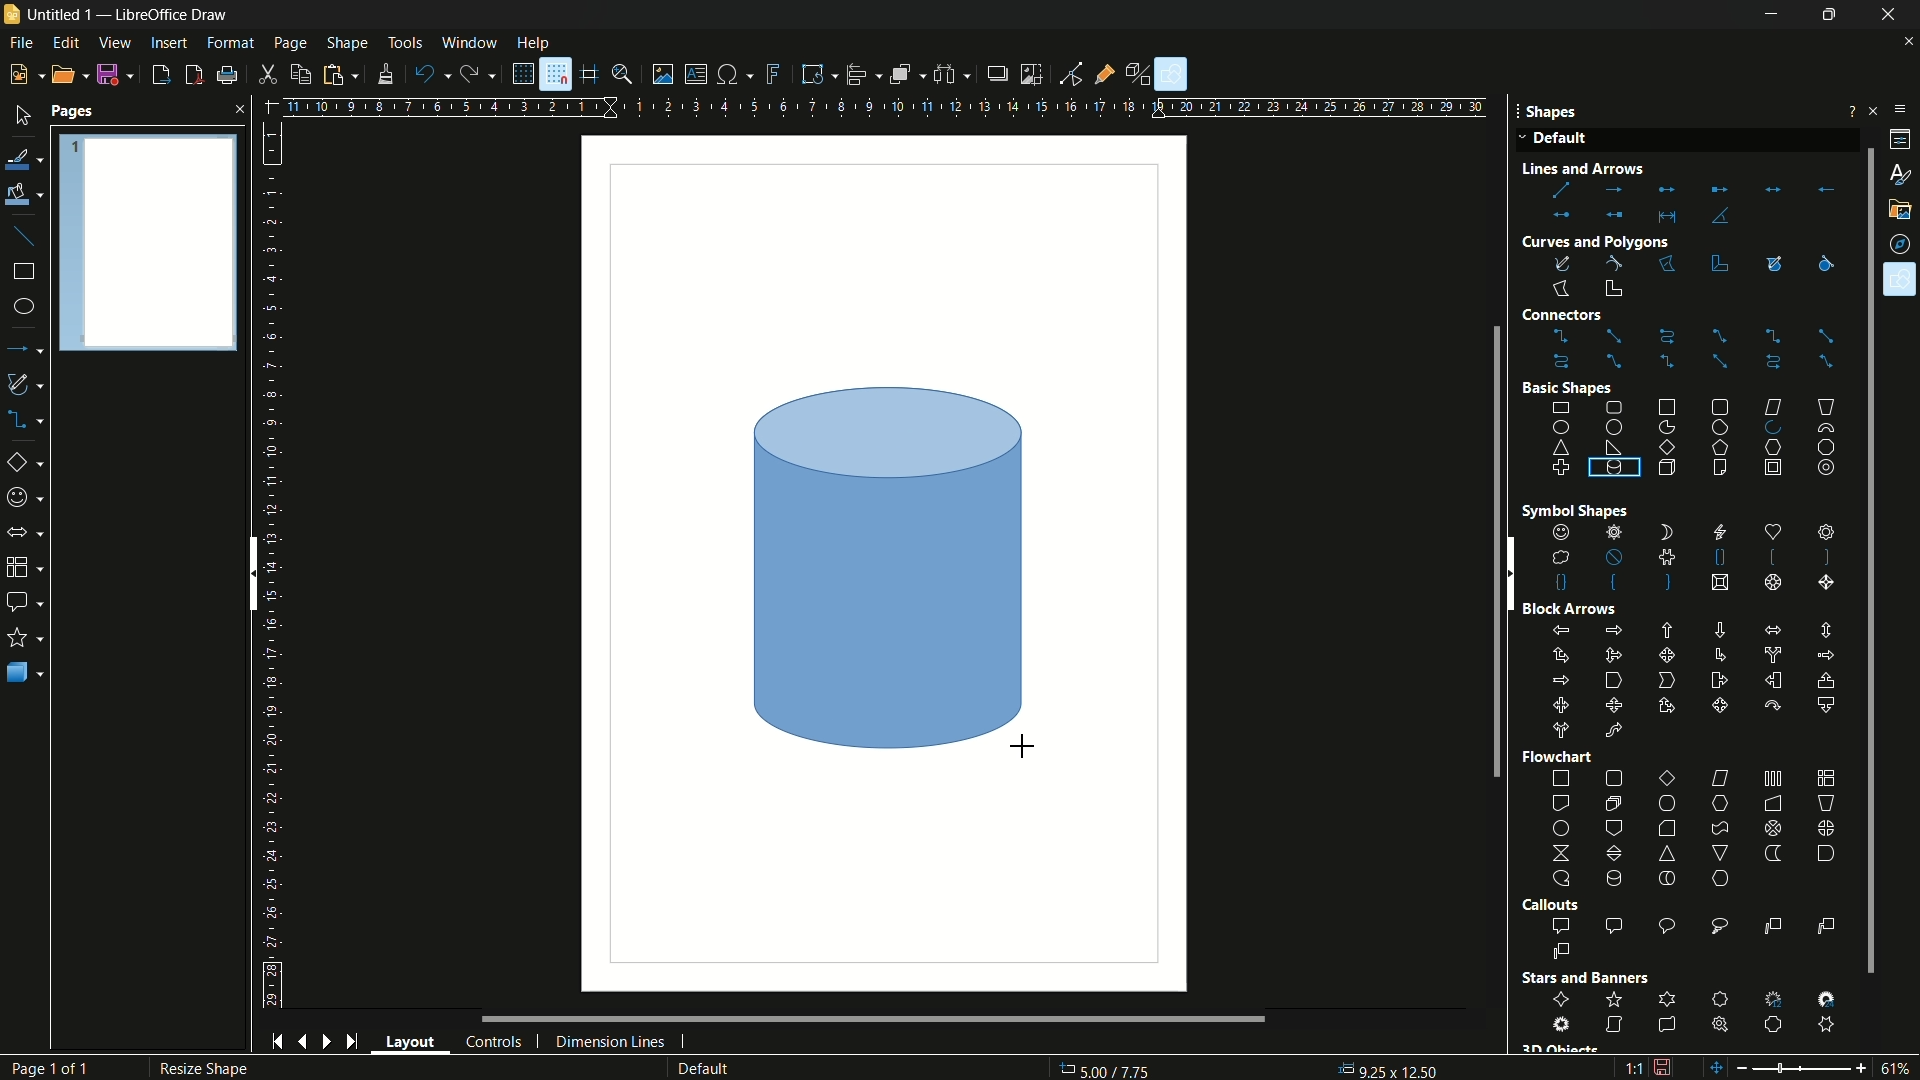  What do you see at coordinates (170, 14) in the screenshot?
I see `app name` at bounding box center [170, 14].